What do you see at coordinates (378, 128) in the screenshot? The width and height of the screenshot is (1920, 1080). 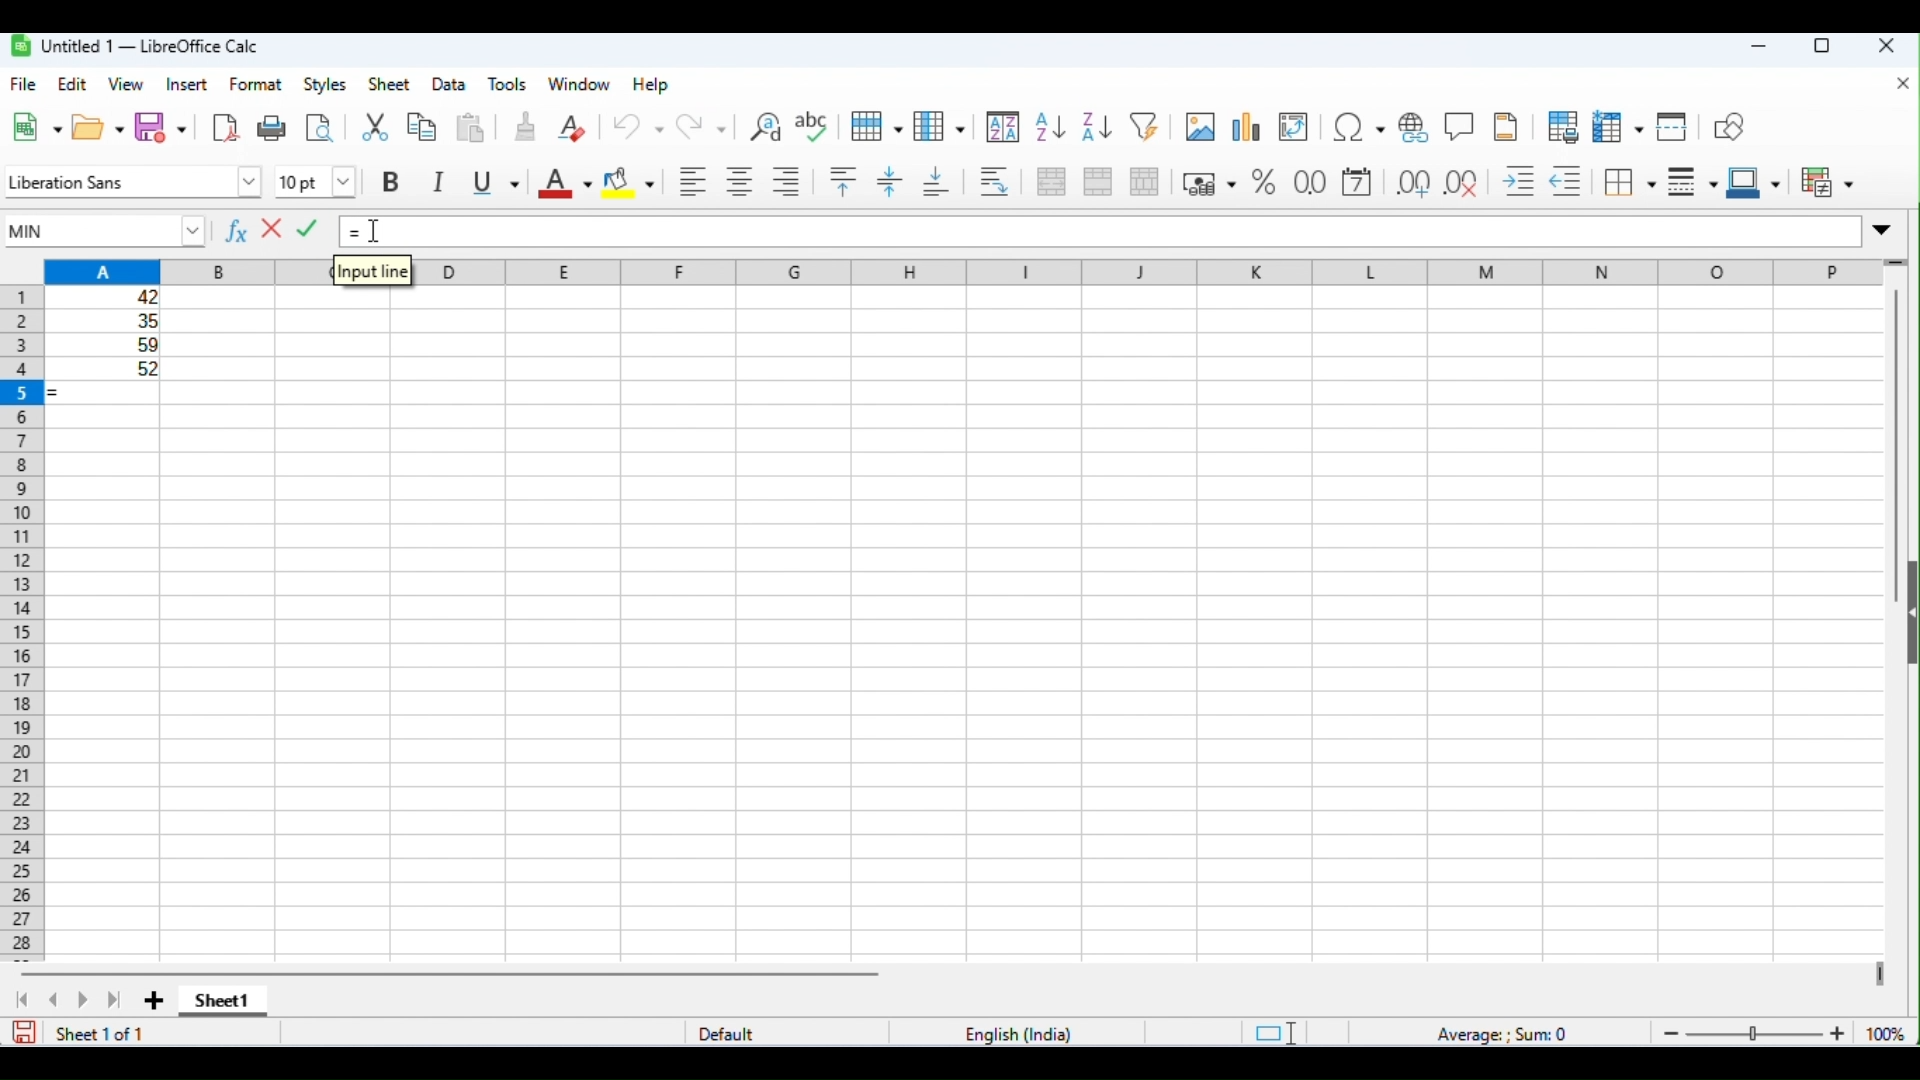 I see `cut` at bounding box center [378, 128].